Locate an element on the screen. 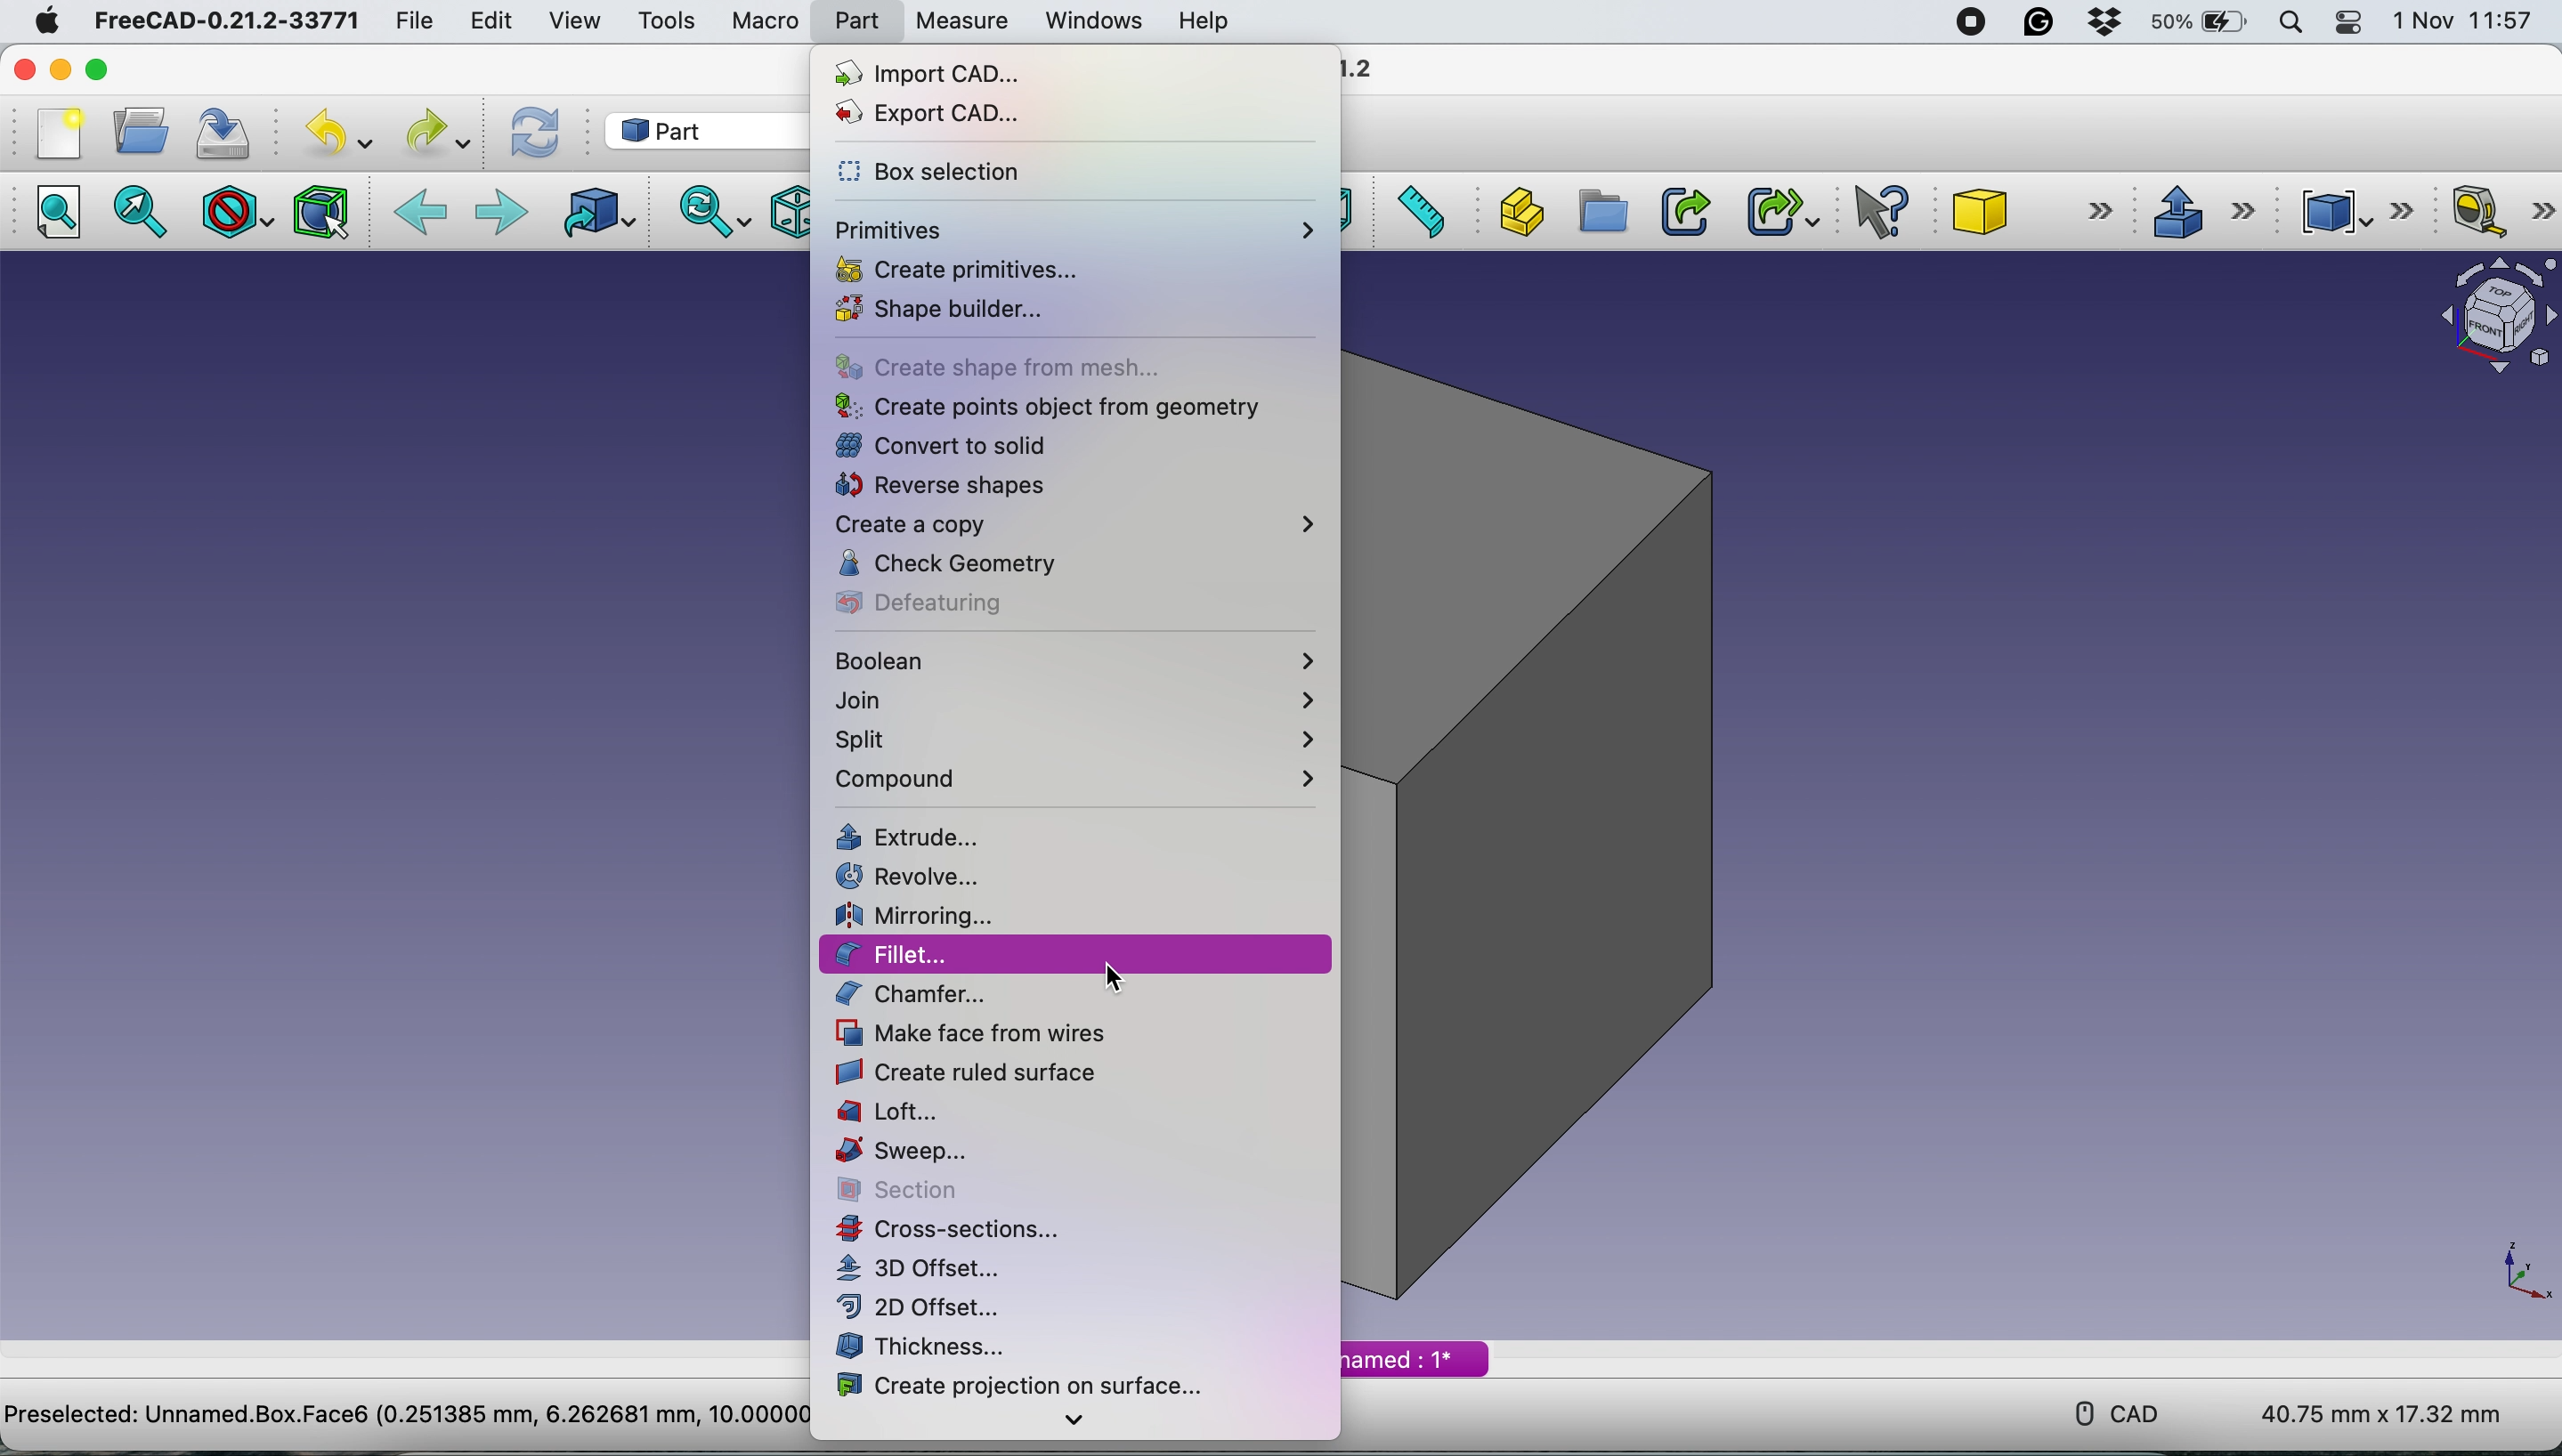  join is located at coordinates (1085, 701).